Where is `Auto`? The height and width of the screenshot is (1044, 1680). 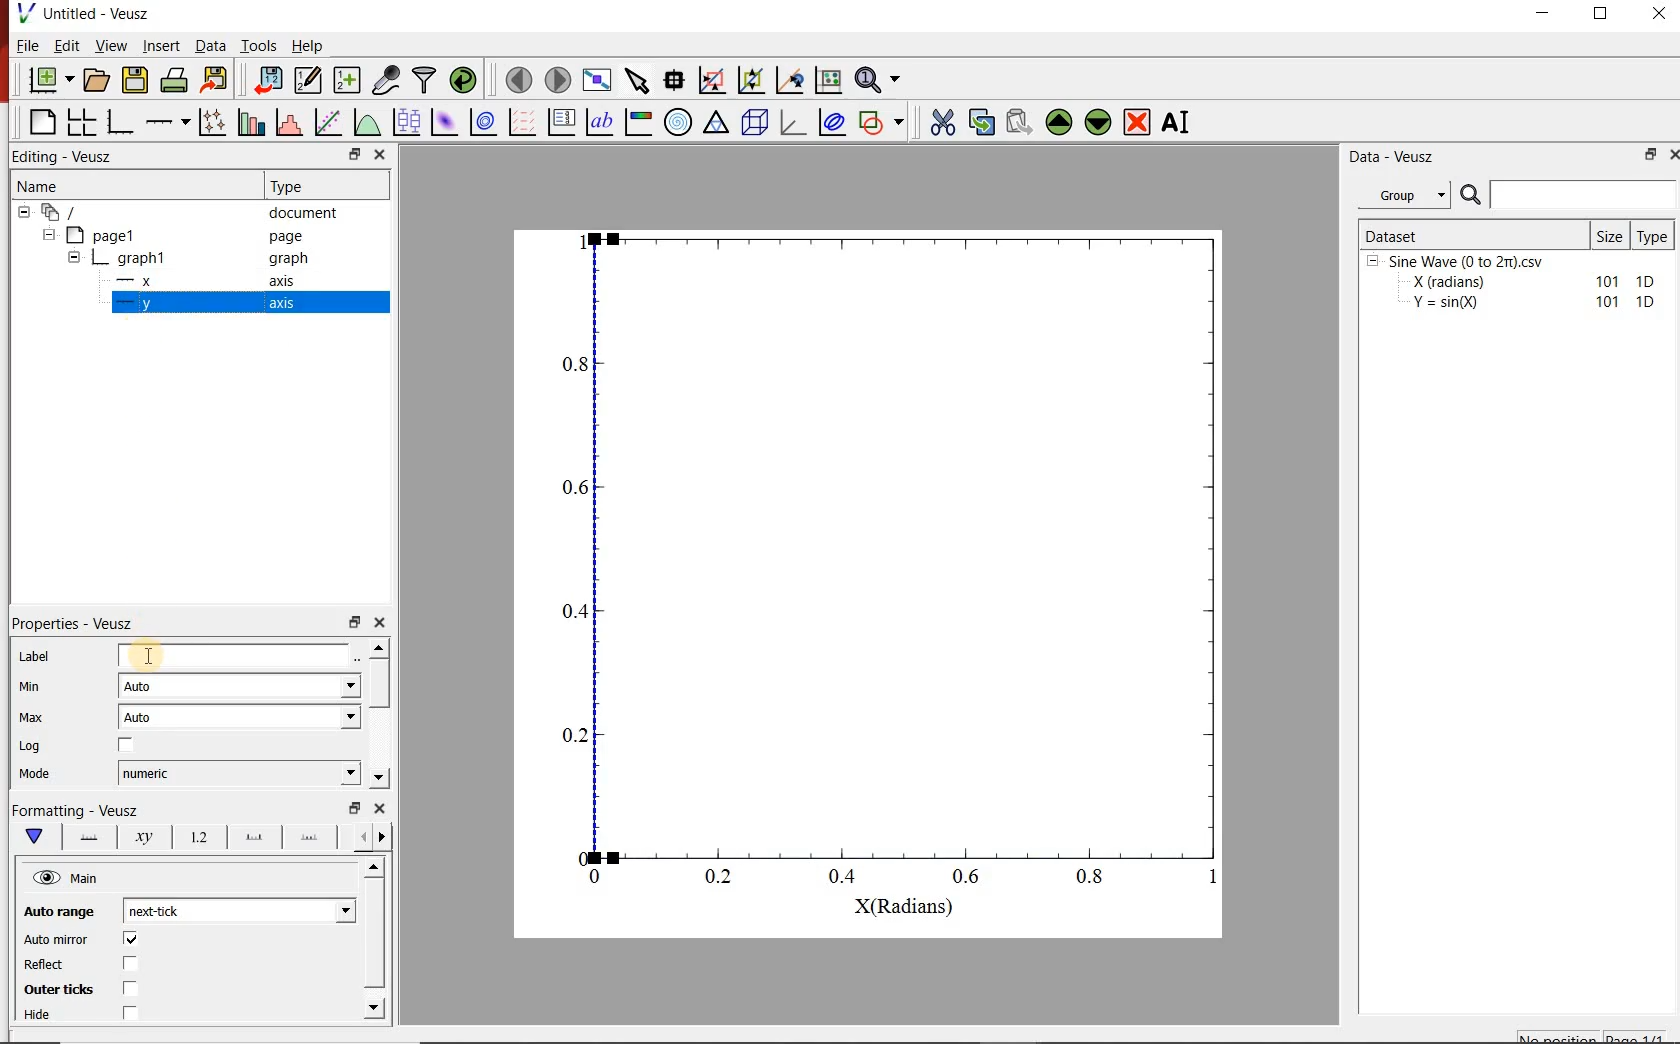 Auto is located at coordinates (240, 687).